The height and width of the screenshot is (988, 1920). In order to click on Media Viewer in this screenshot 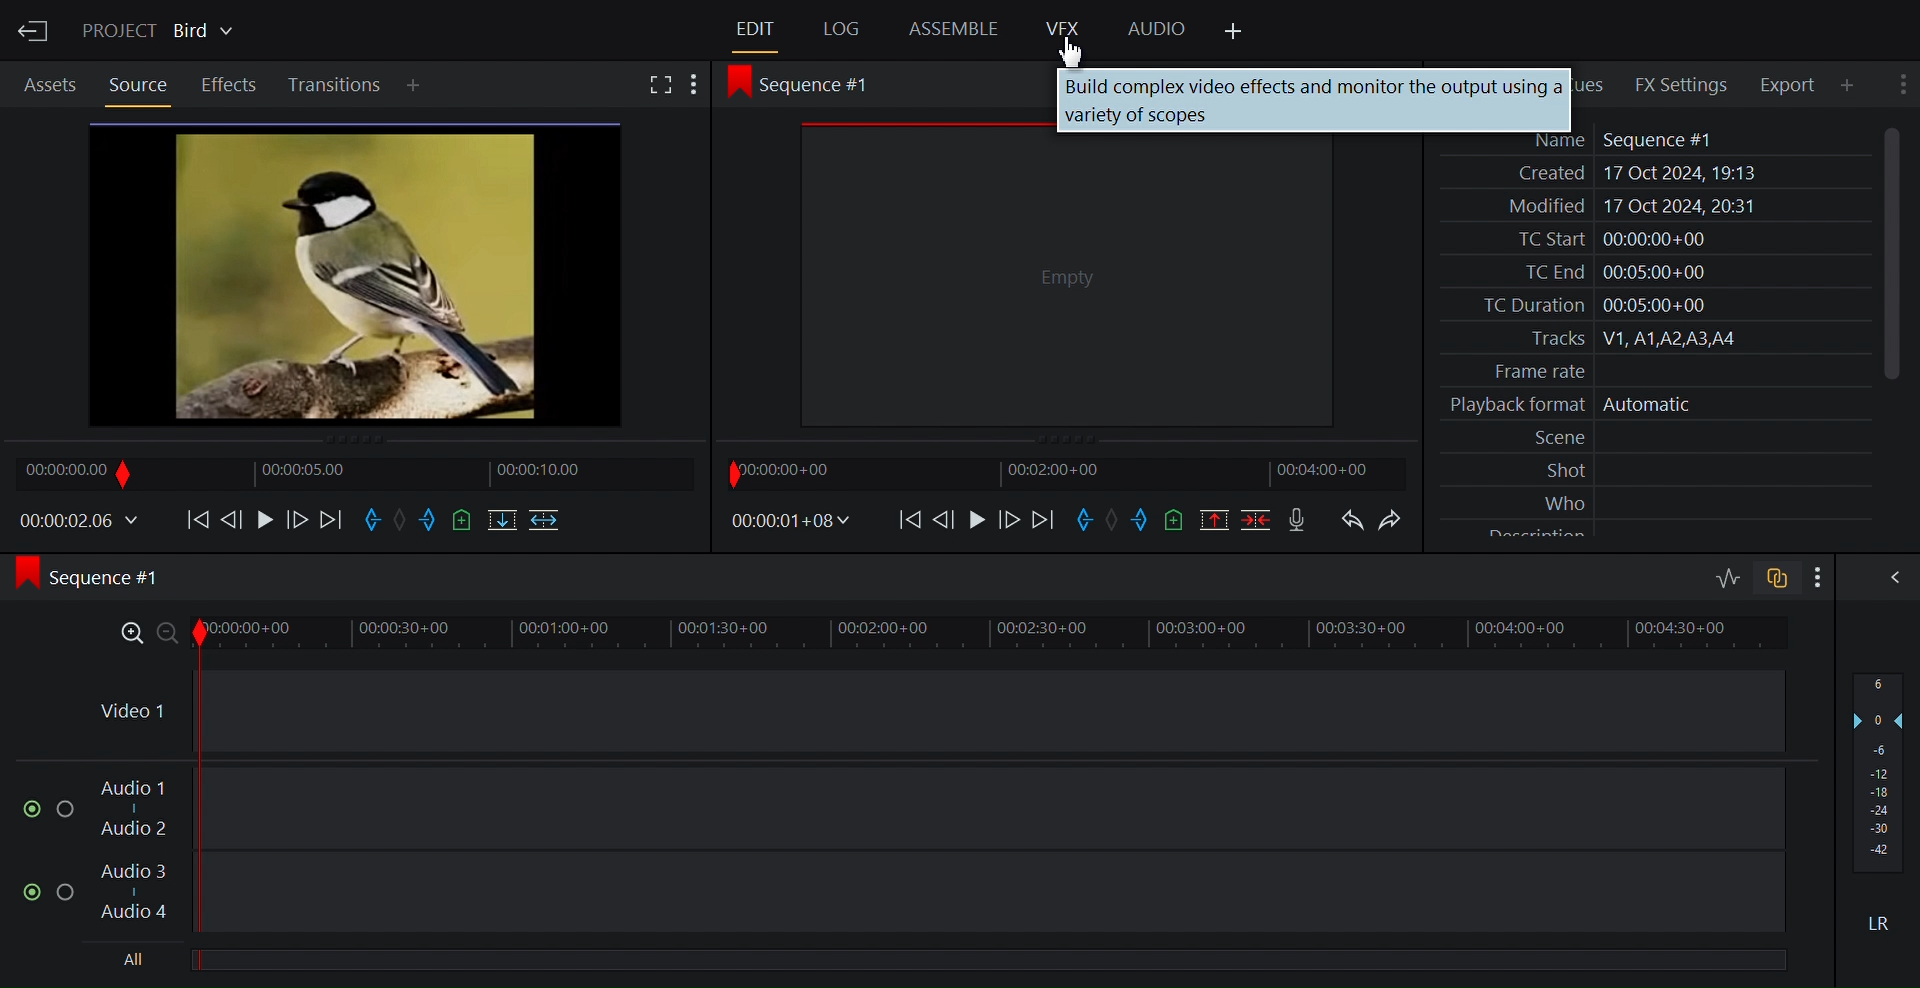, I will do `click(1041, 289)`.